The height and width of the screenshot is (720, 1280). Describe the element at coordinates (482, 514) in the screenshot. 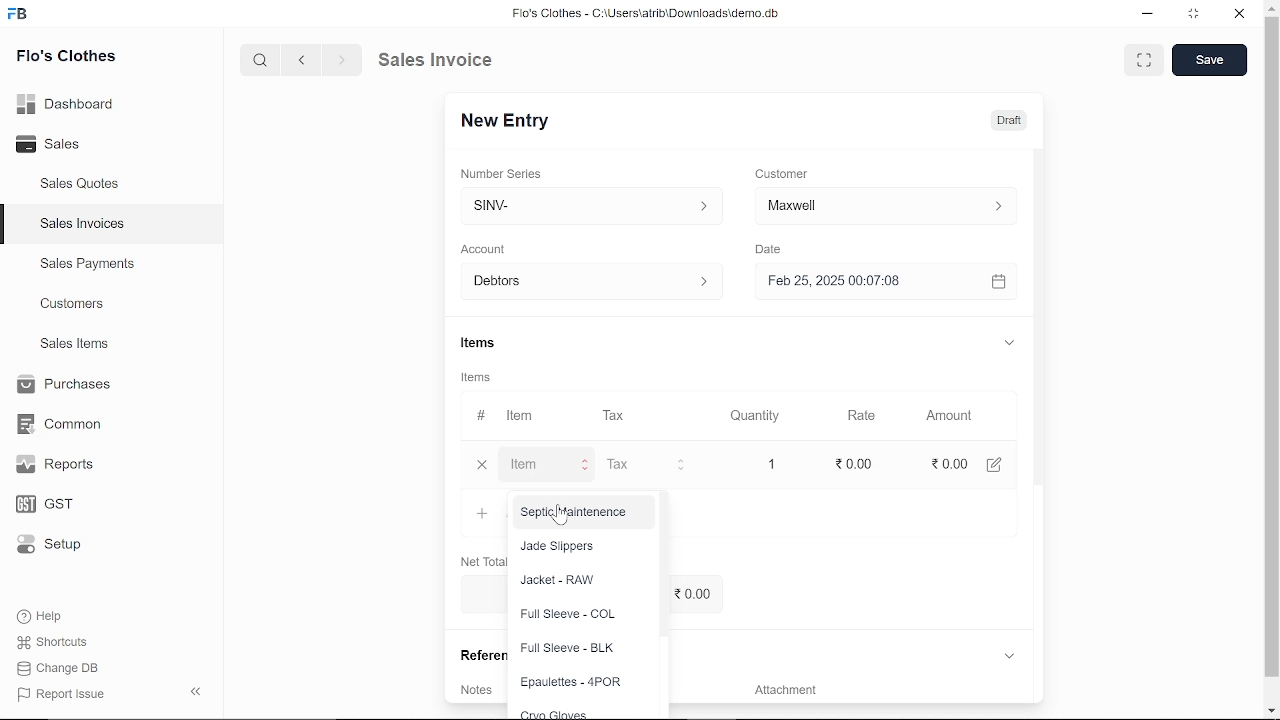

I see `+ Add Row` at that location.